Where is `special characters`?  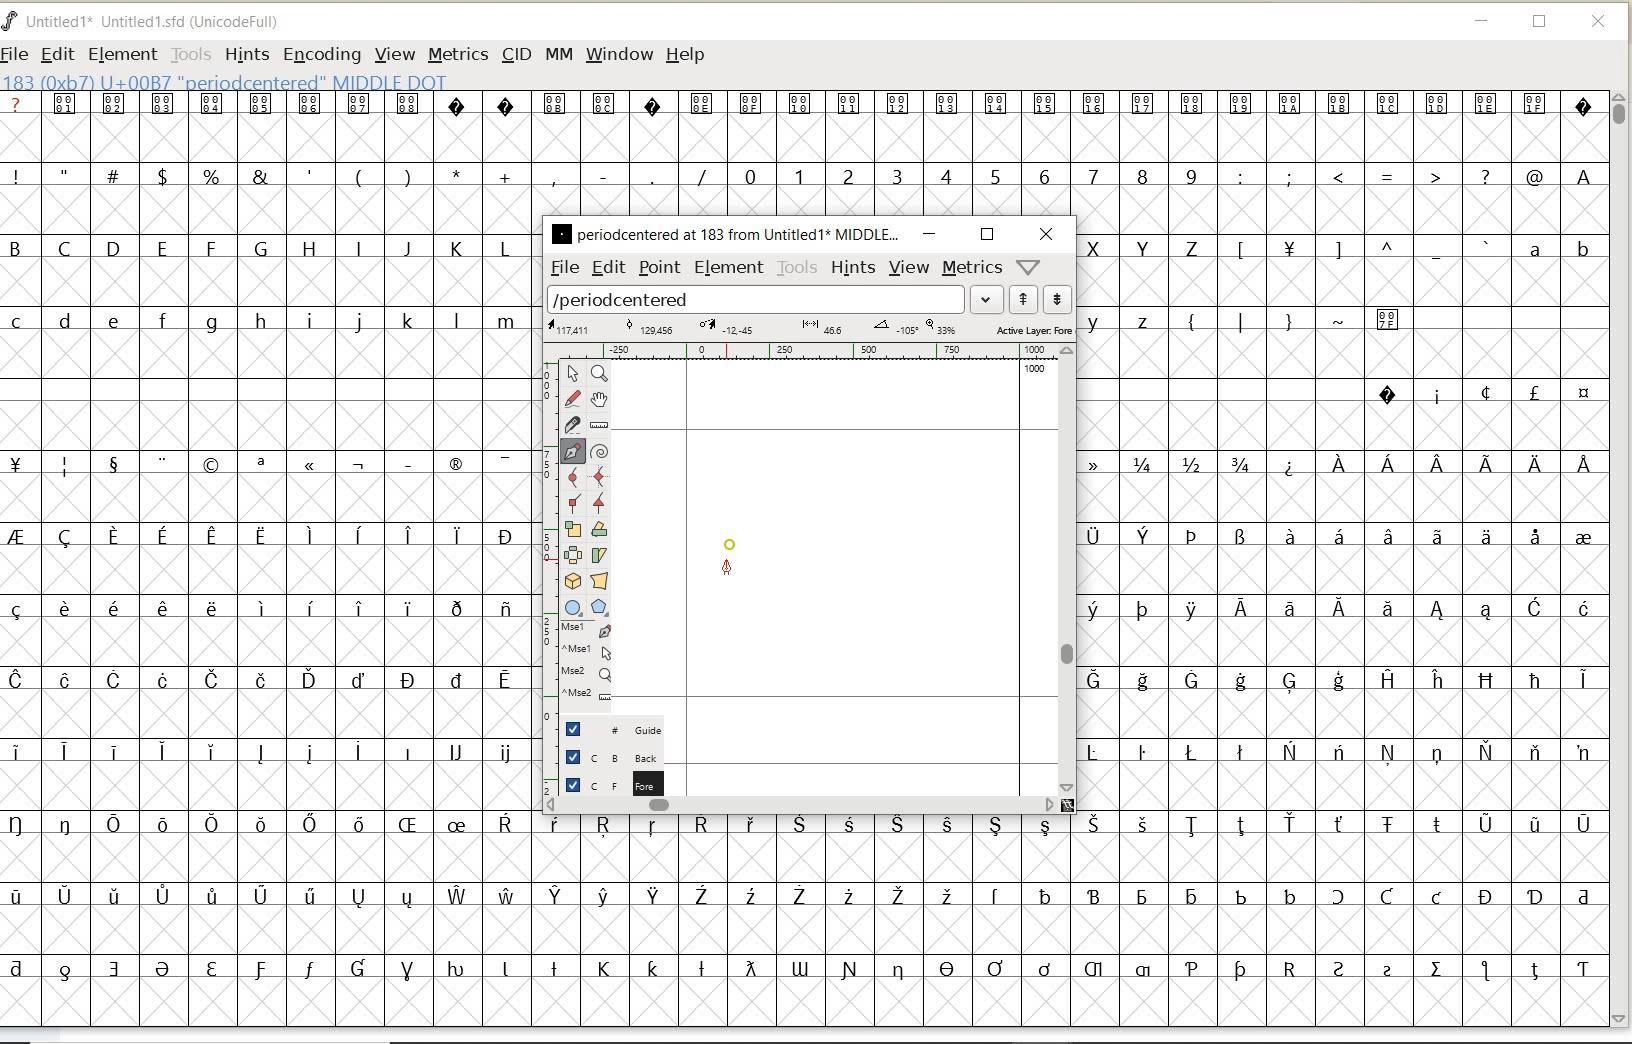
special characters is located at coordinates (1065, 905).